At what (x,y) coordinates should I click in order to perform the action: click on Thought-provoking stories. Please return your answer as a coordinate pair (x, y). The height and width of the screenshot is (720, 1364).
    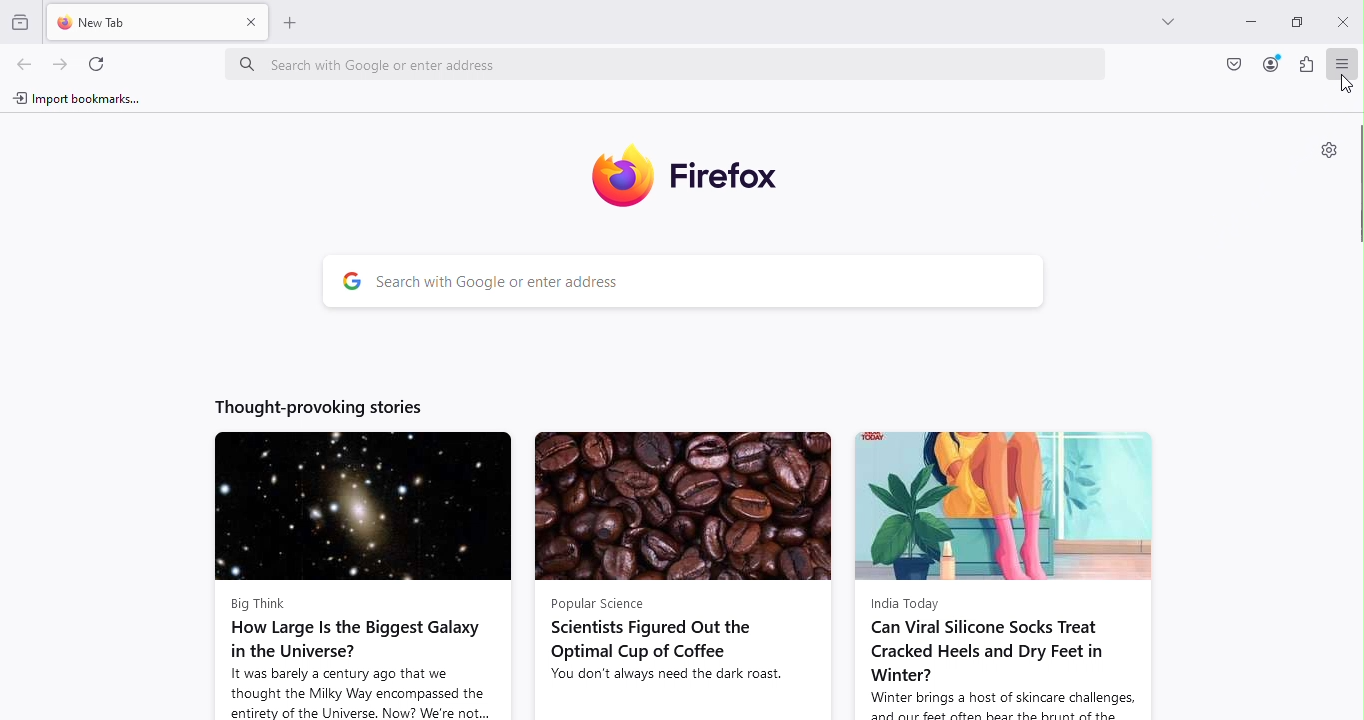
    Looking at the image, I should click on (323, 406).